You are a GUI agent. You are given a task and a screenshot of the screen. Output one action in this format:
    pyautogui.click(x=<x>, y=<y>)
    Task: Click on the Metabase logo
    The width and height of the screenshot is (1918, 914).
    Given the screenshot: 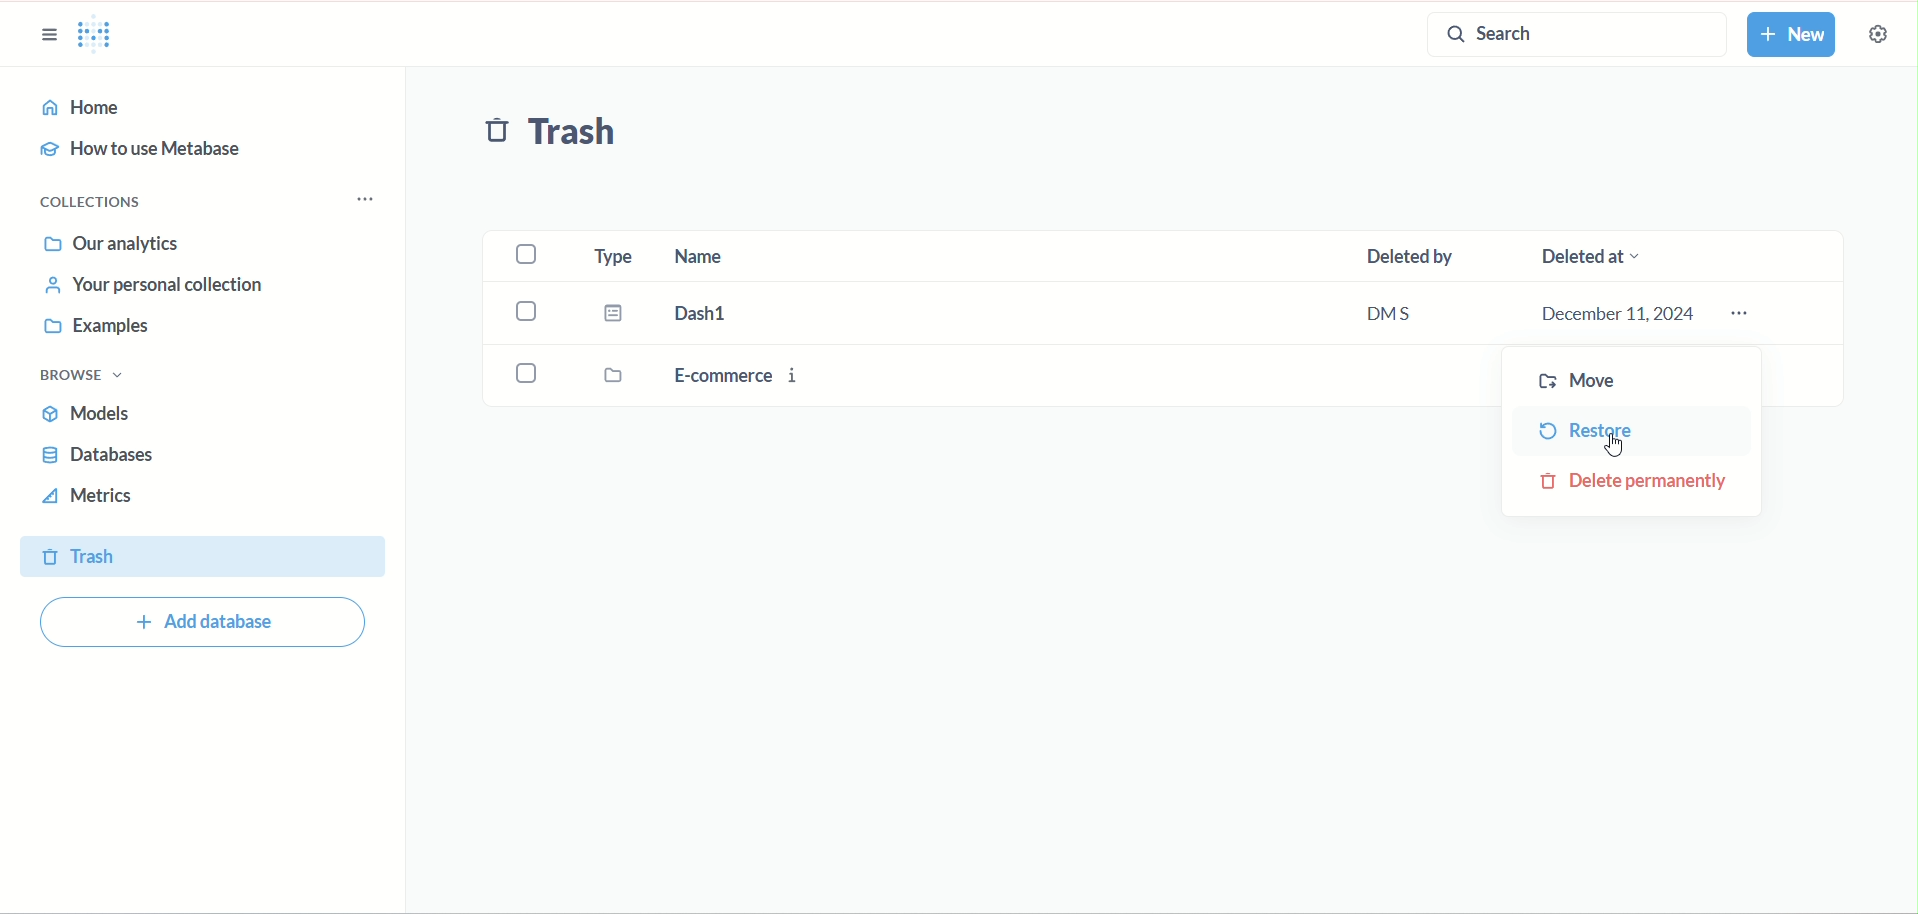 What is the action you would take?
    pyautogui.click(x=101, y=37)
    